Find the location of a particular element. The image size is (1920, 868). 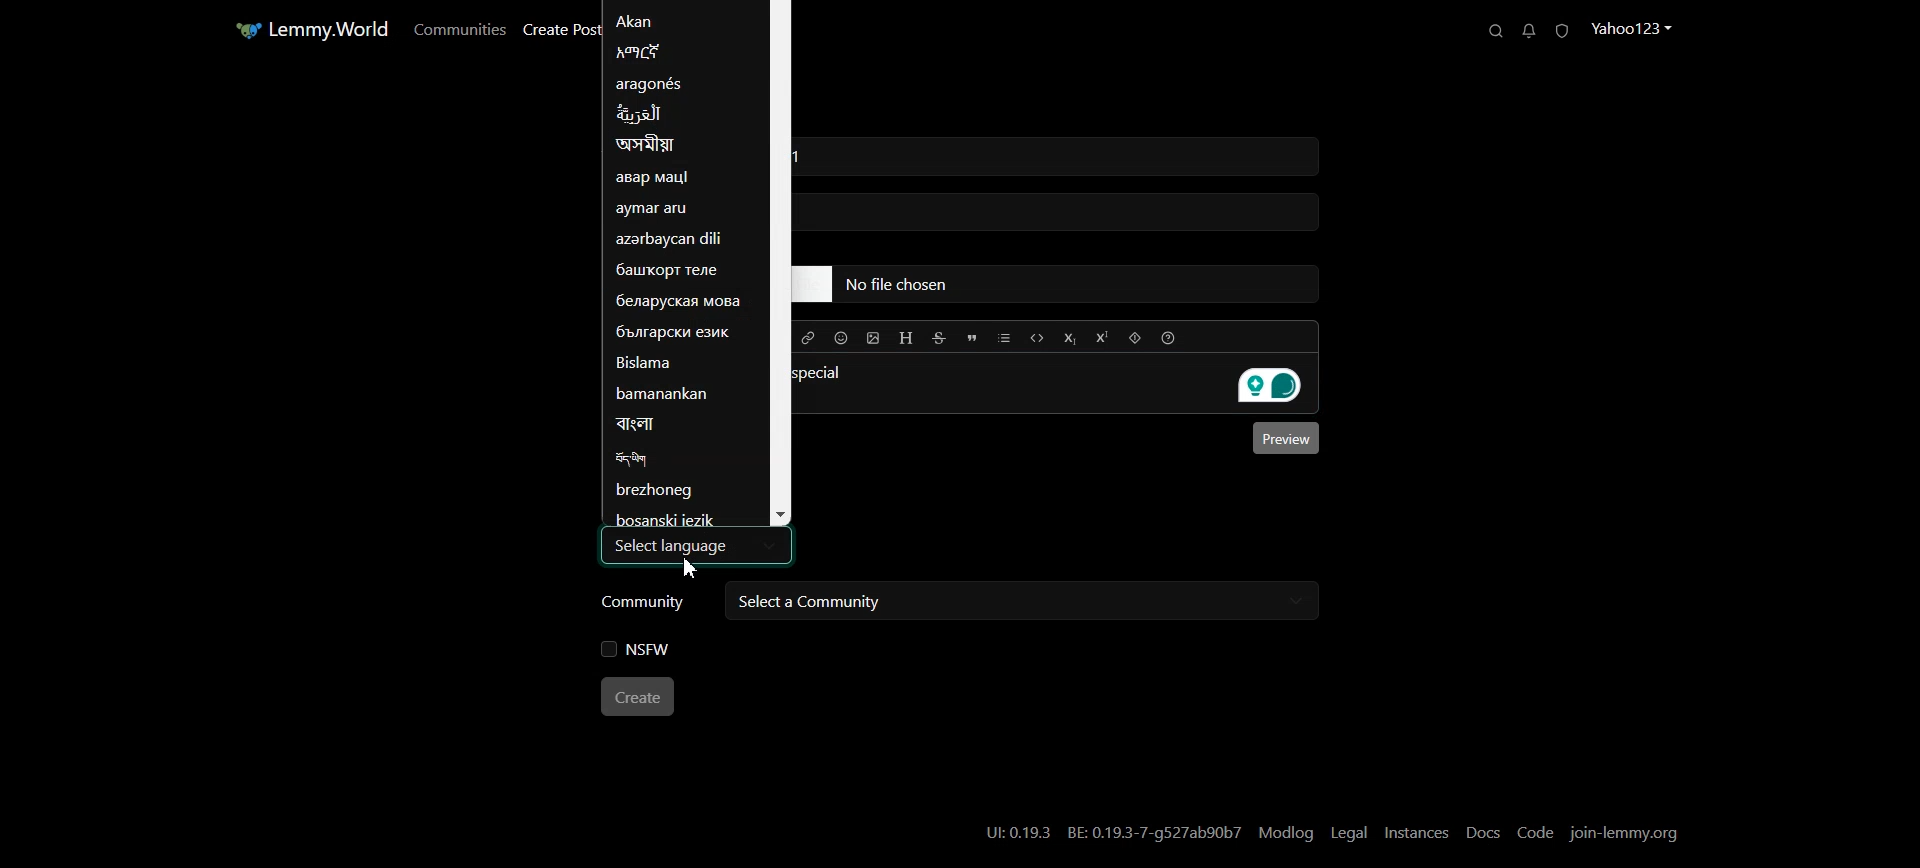

Spoiler is located at coordinates (1135, 337).